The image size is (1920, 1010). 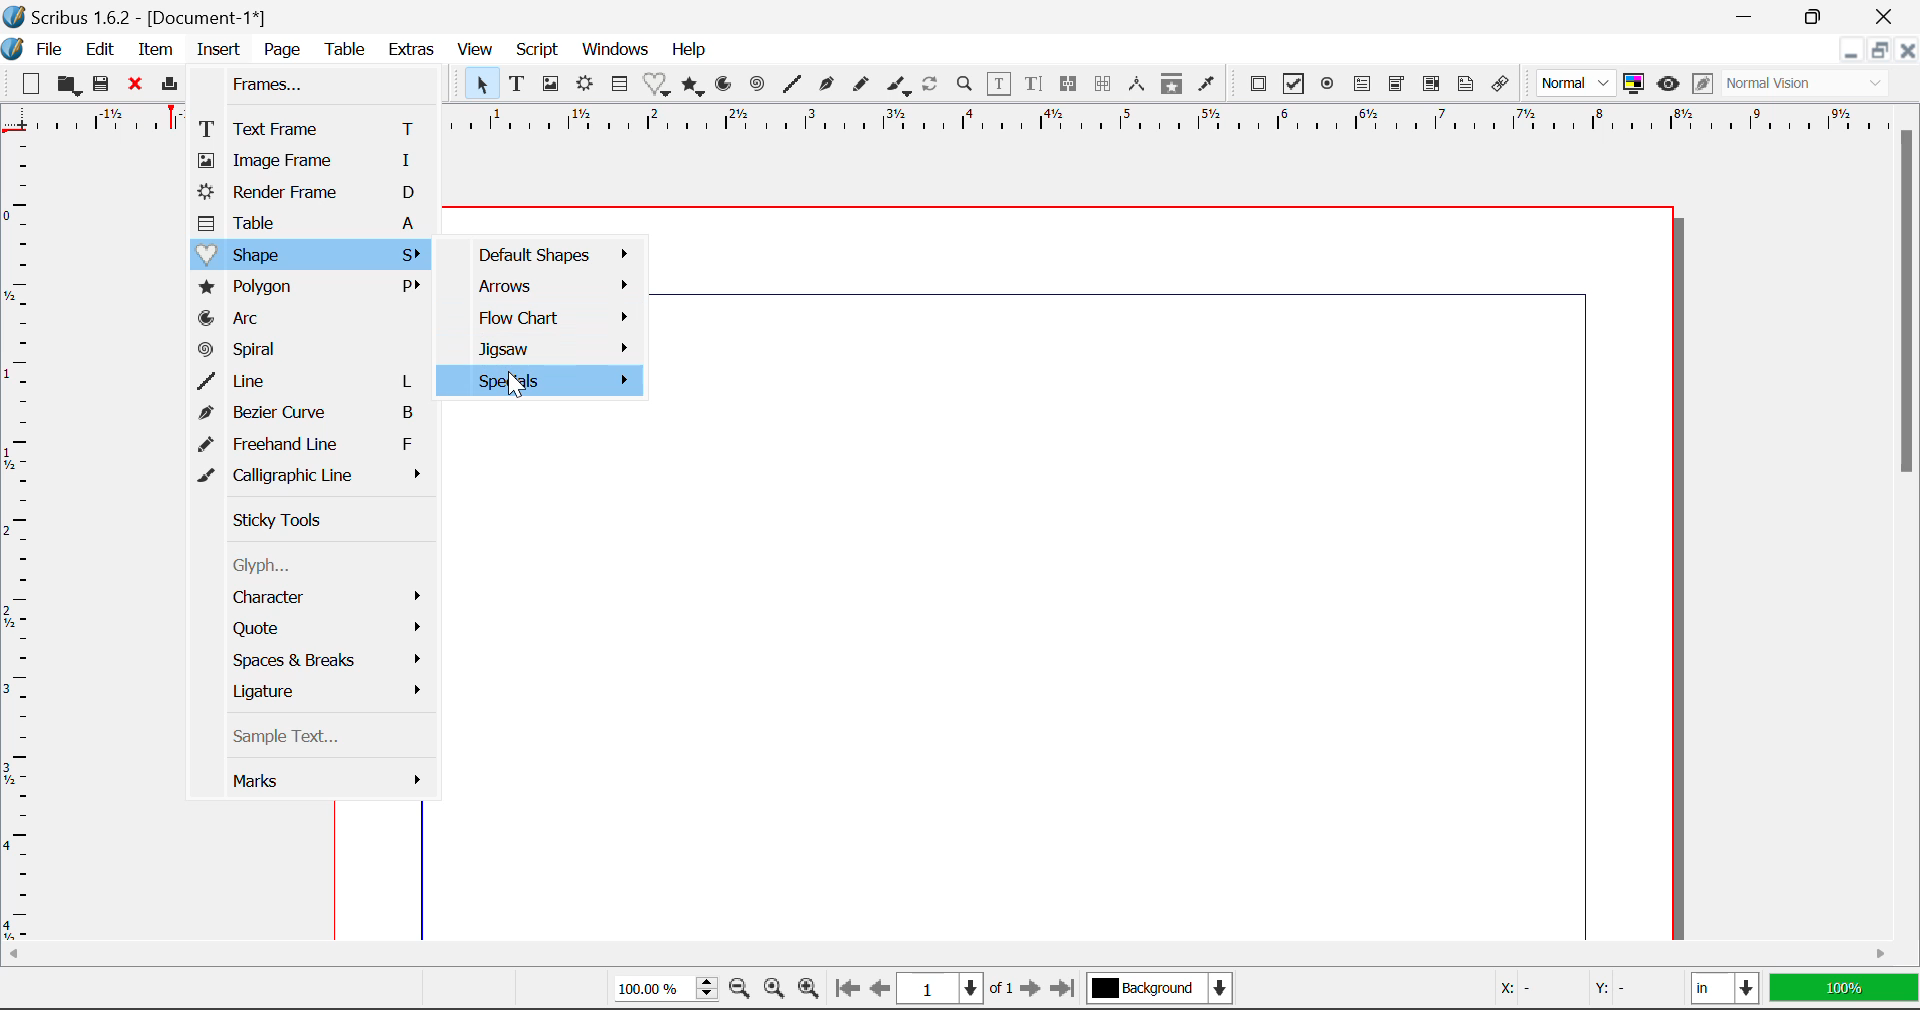 What do you see at coordinates (1032, 990) in the screenshot?
I see `Next` at bounding box center [1032, 990].